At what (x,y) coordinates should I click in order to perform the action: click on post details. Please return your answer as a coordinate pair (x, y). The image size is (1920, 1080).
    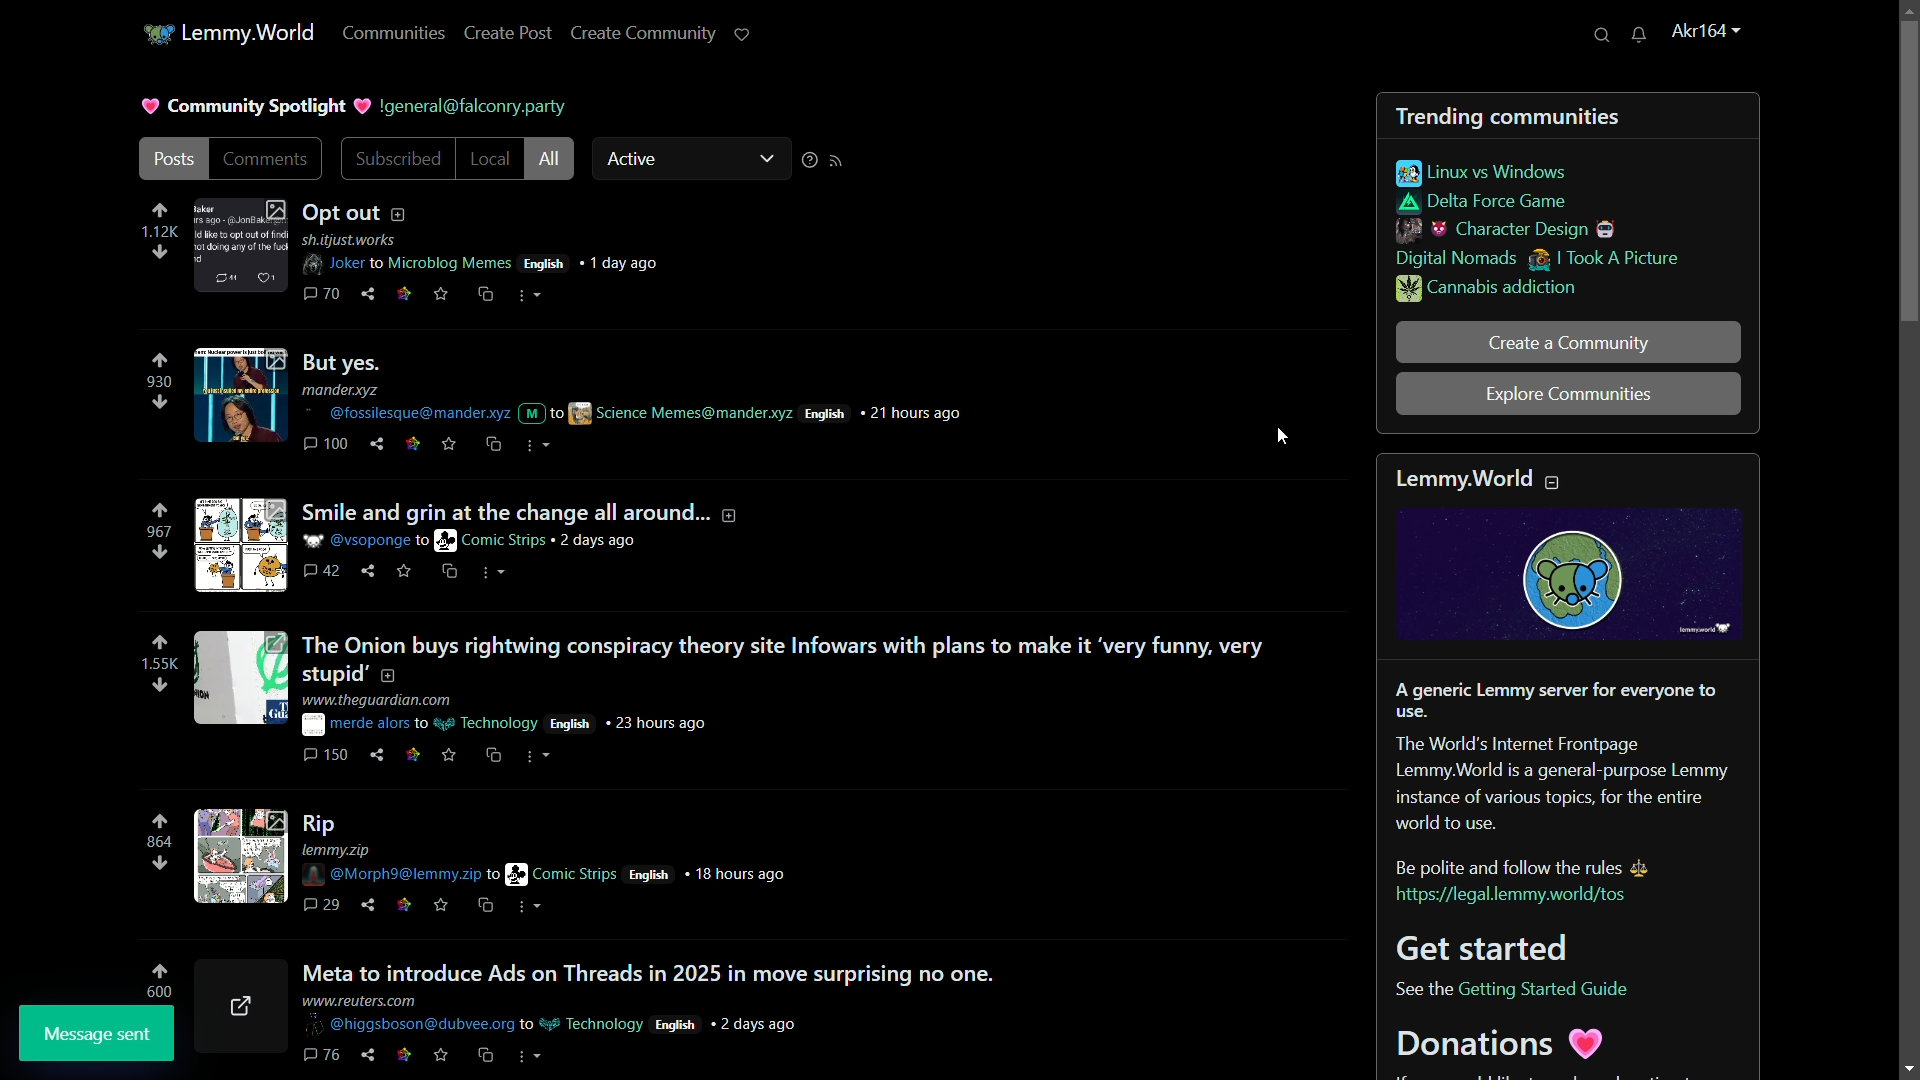
    Looking at the image, I should click on (651, 401).